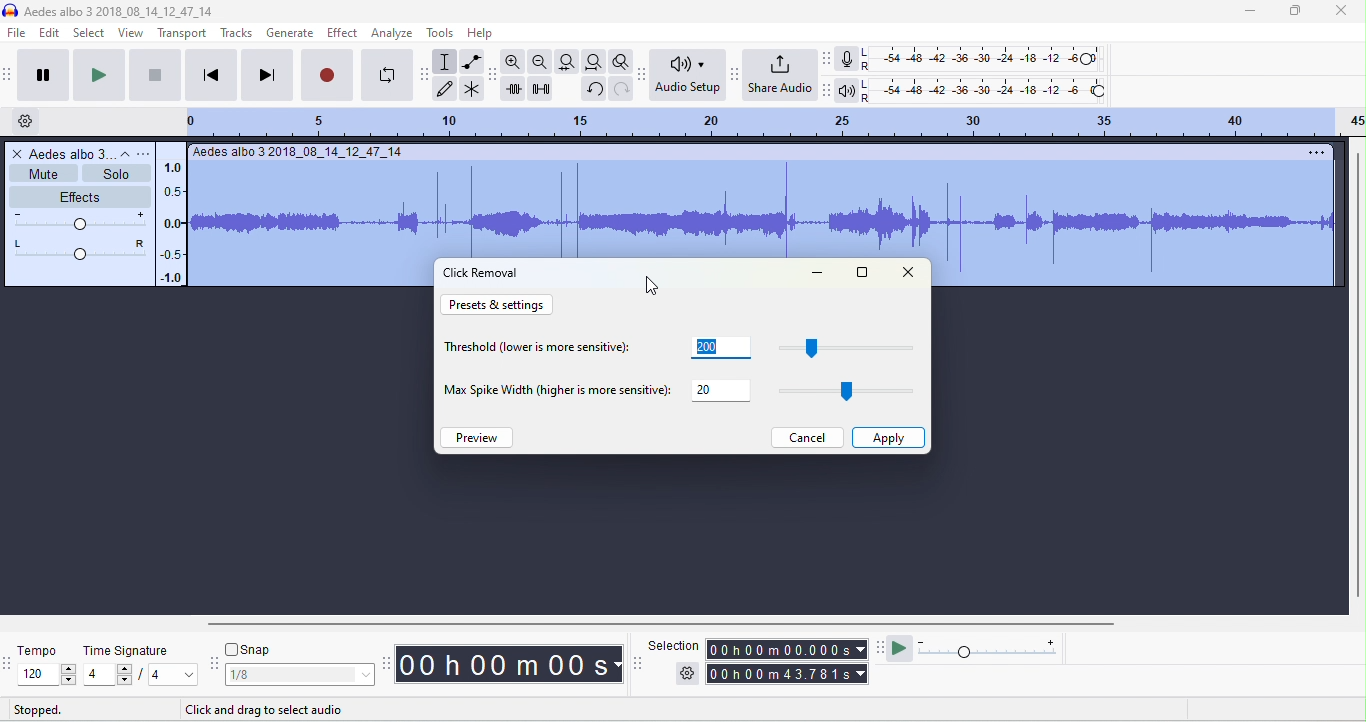 This screenshot has width=1366, height=722. I want to click on R, so click(867, 98).